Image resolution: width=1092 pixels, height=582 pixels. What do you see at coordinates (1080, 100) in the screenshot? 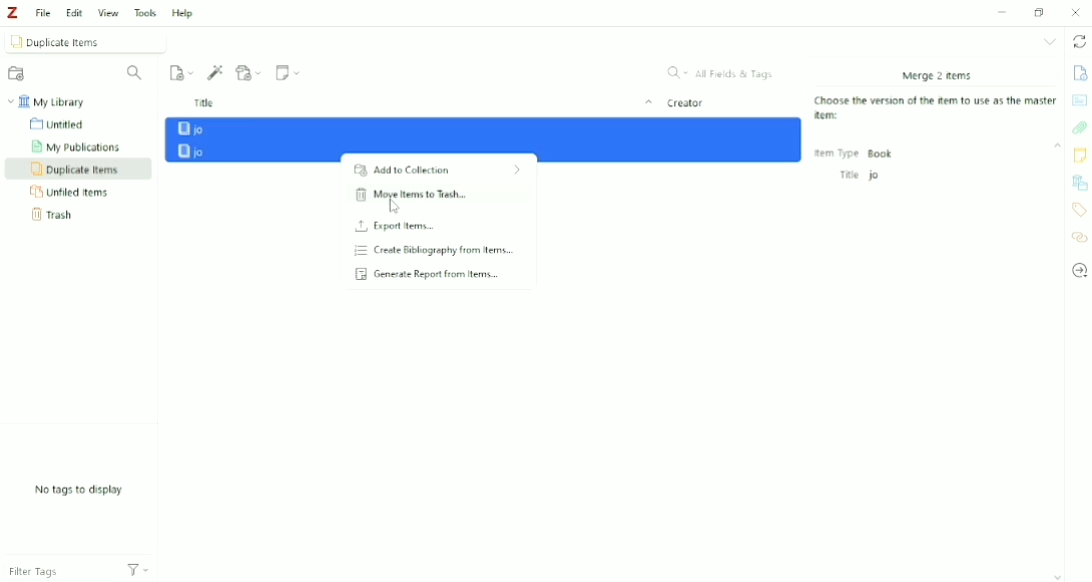
I see `Abstract` at bounding box center [1080, 100].